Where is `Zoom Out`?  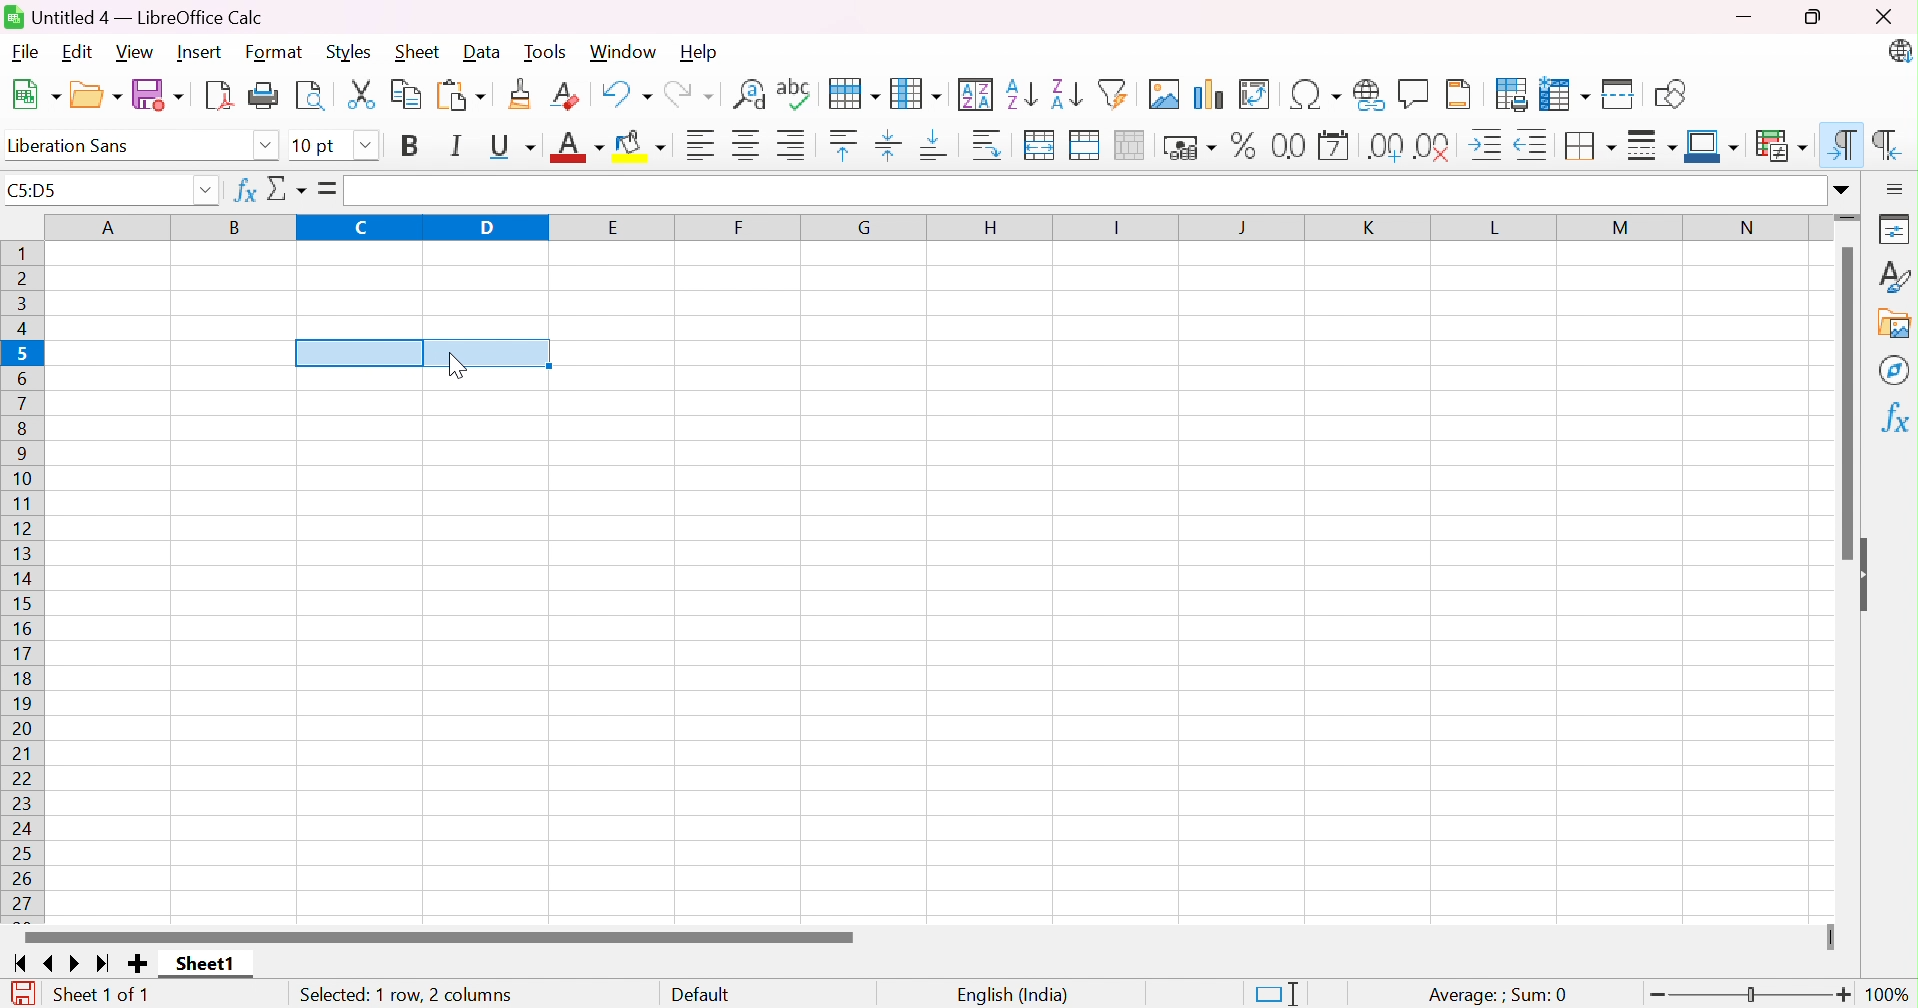 Zoom Out is located at coordinates (1661, 995).